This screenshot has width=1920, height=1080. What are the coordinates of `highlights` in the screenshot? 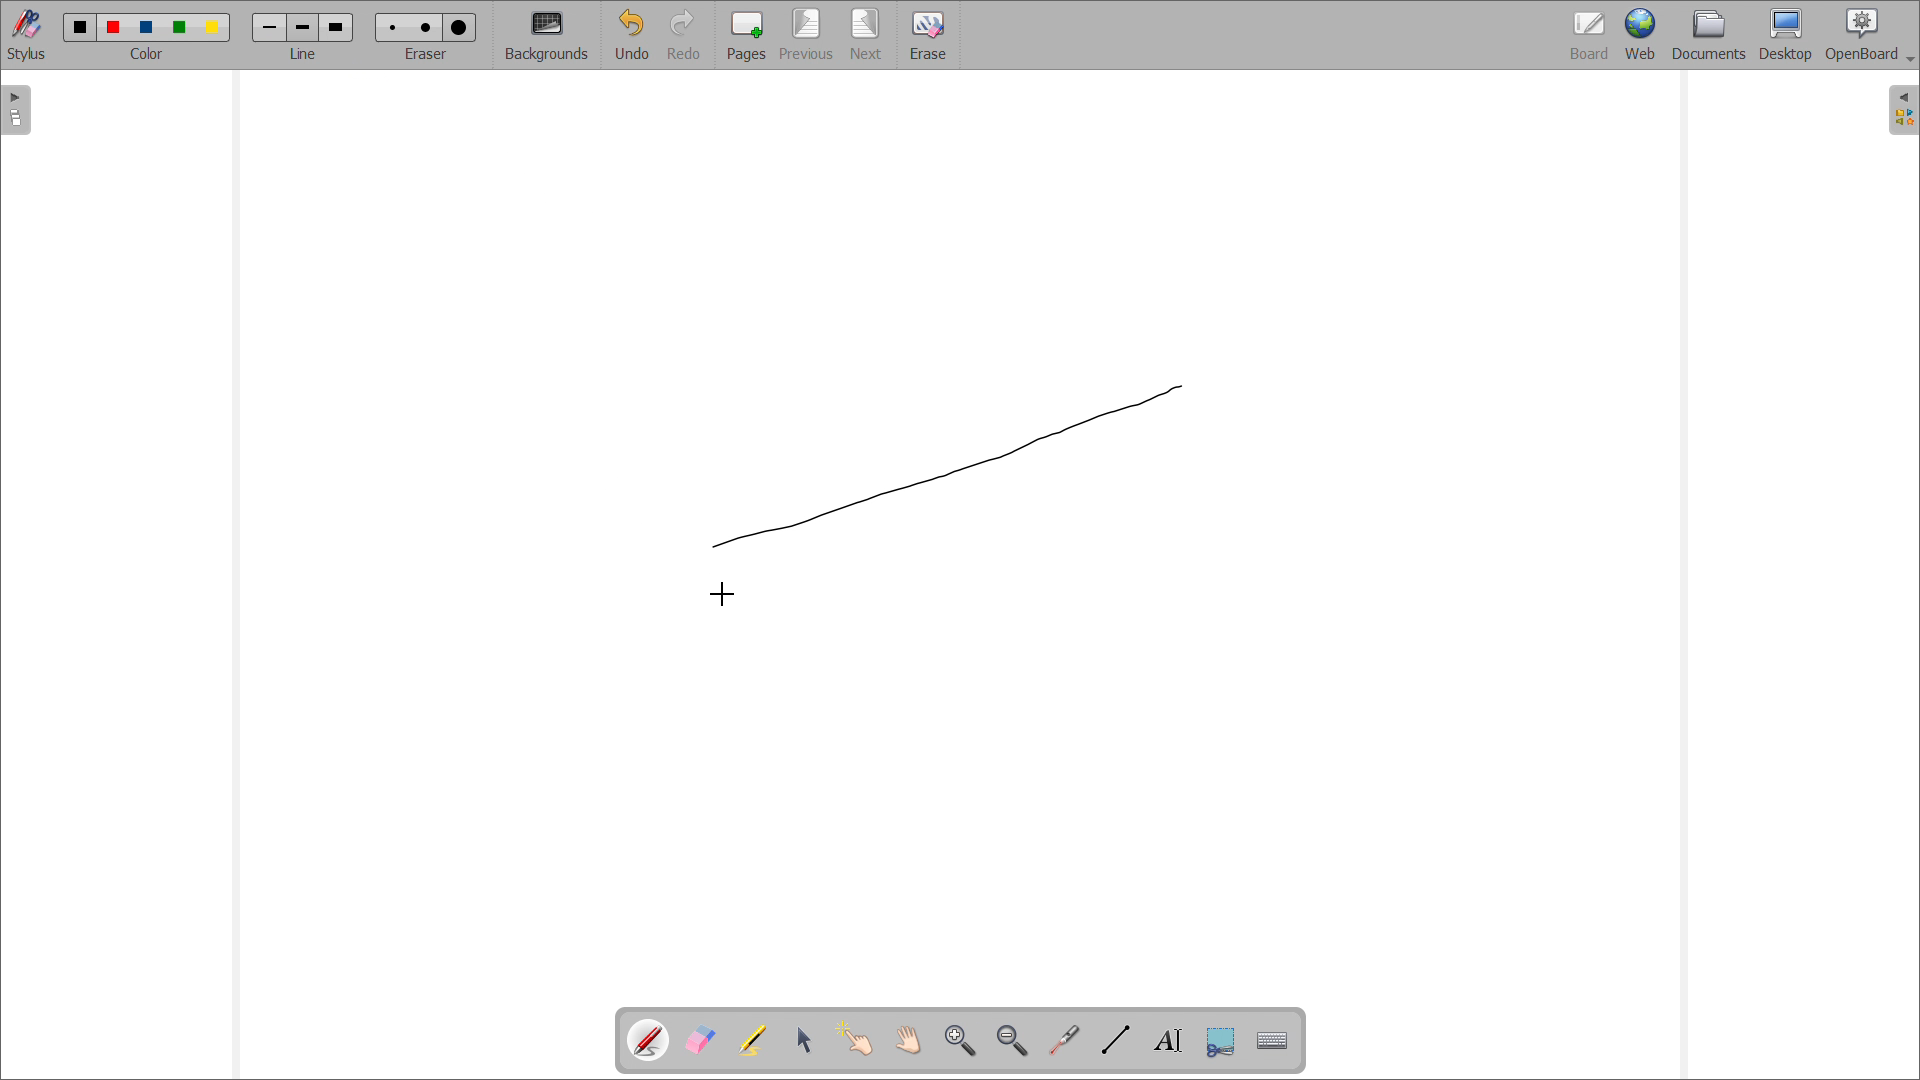 It's located at (753, 1040).